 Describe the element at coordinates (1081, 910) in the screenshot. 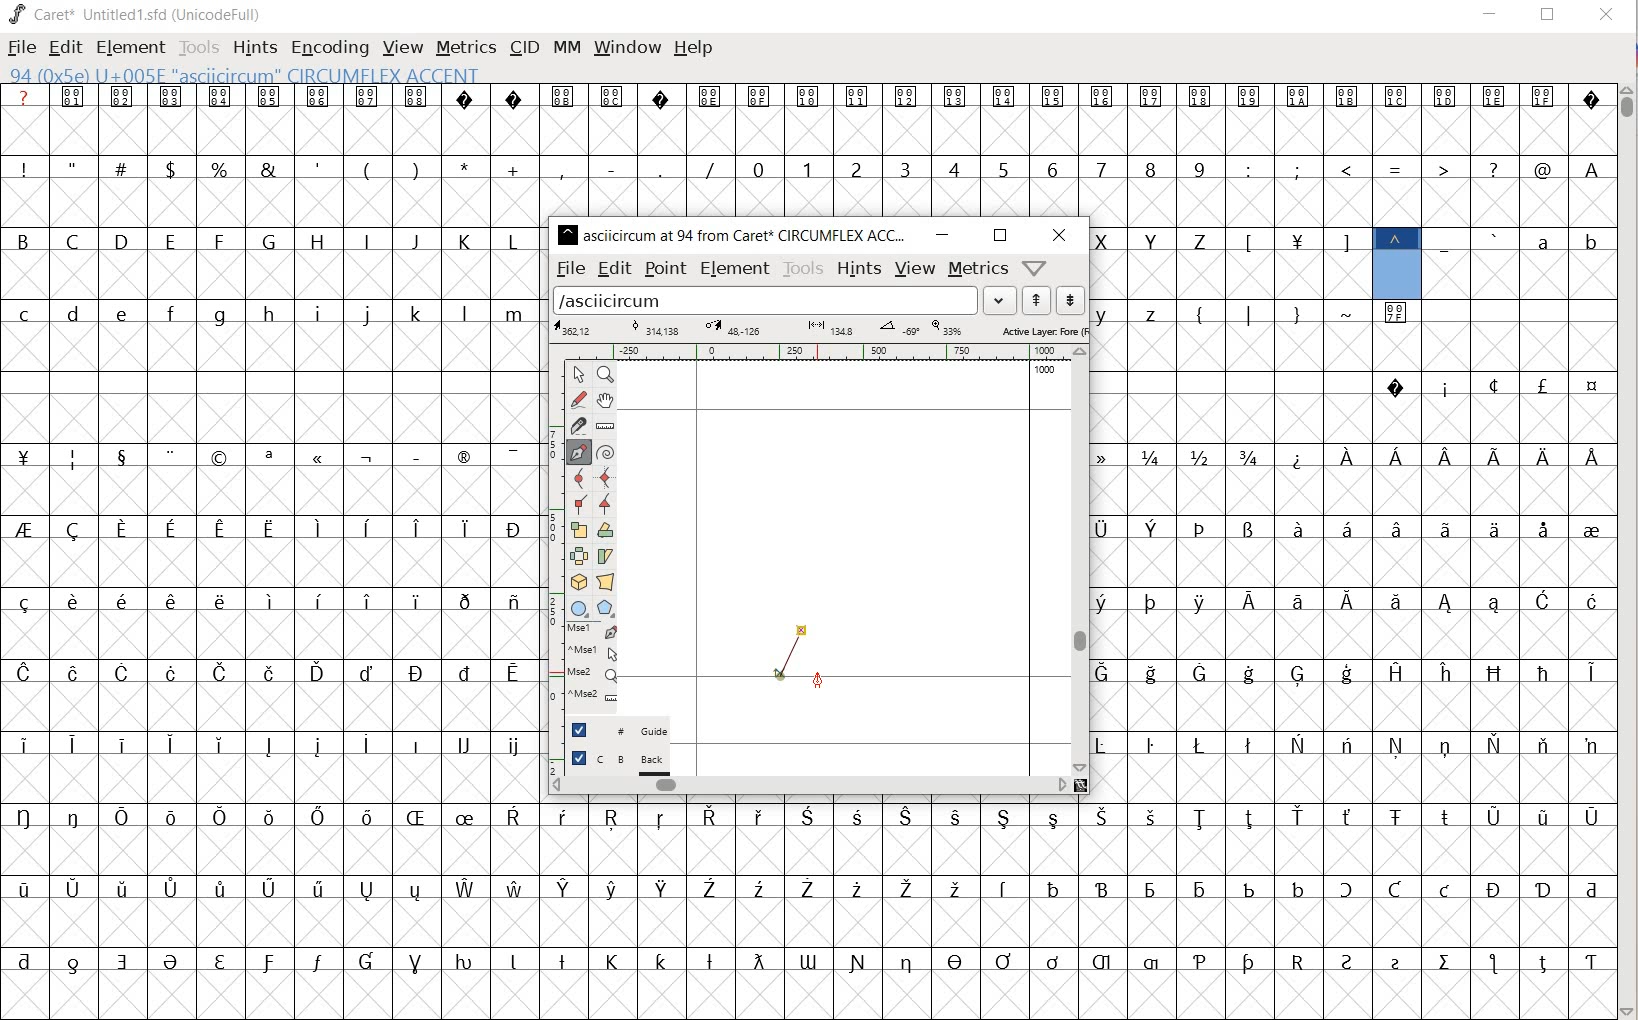

I see `glyph characters` at that location.